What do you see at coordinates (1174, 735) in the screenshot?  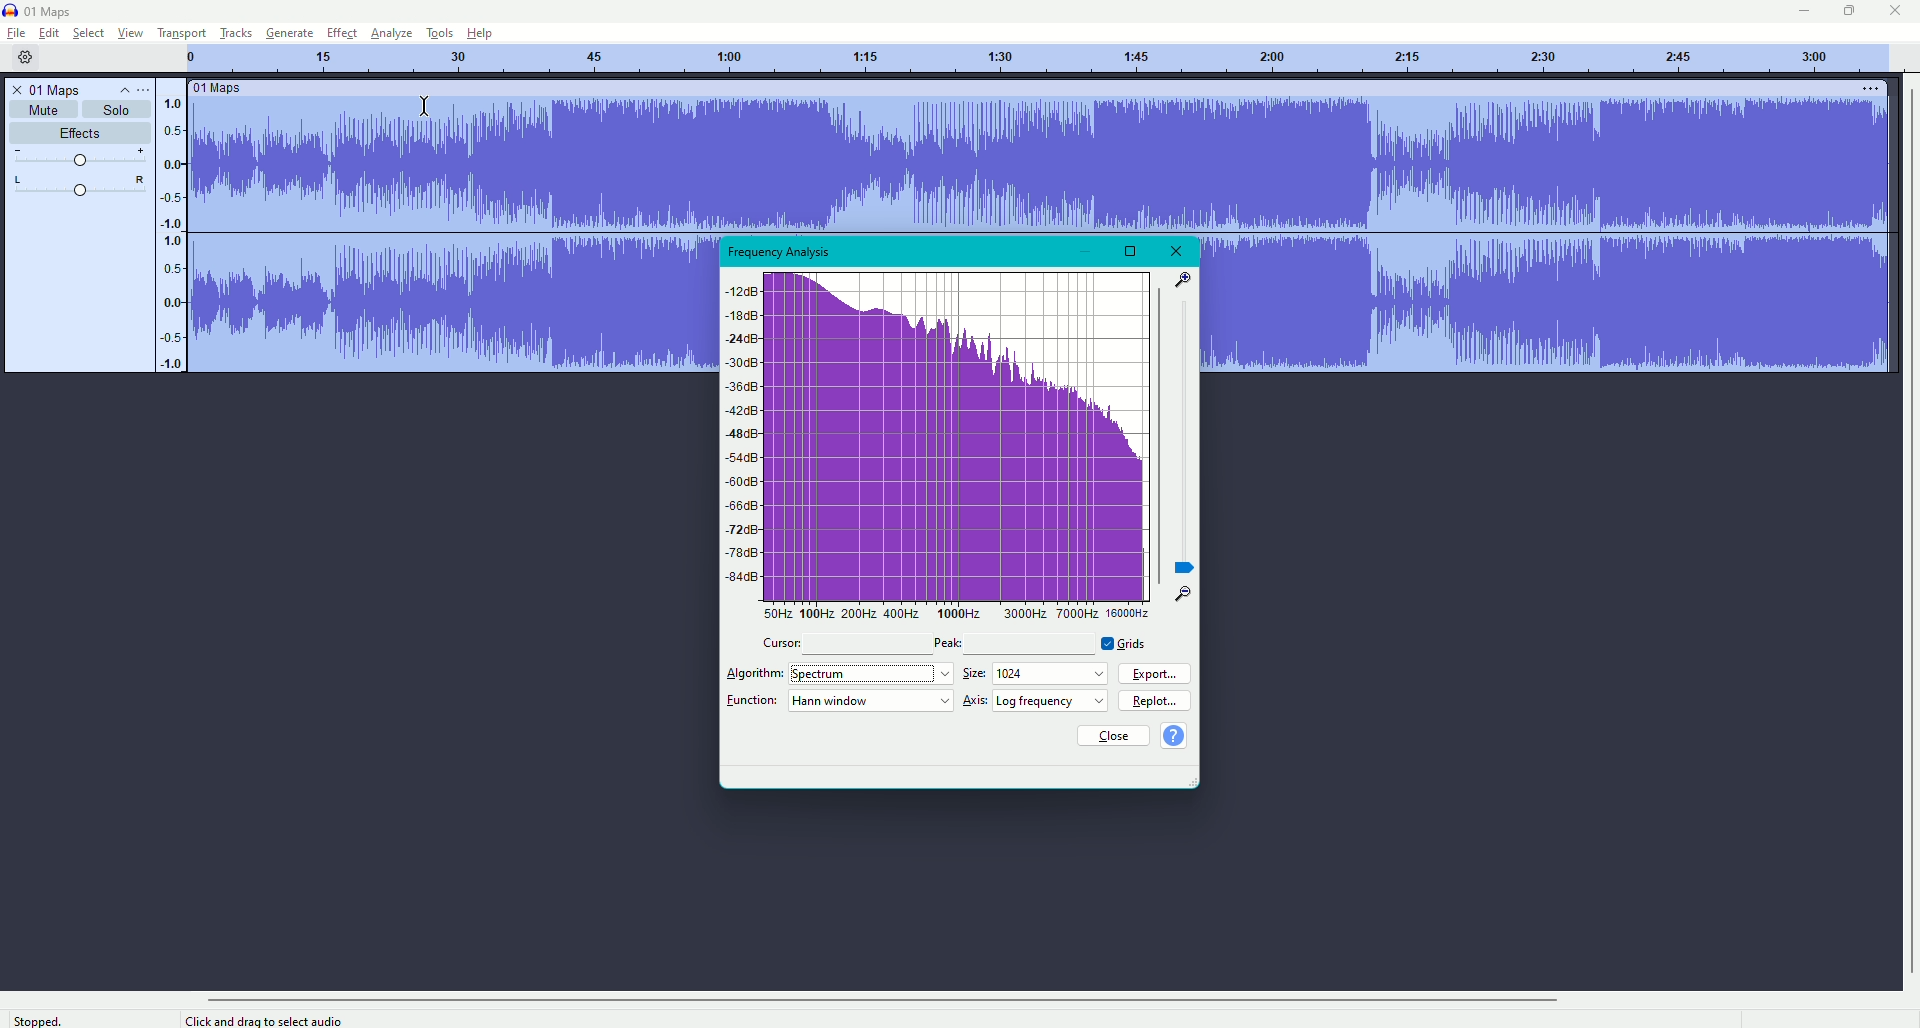 I see `Help` at bounding box center [1174, 735].